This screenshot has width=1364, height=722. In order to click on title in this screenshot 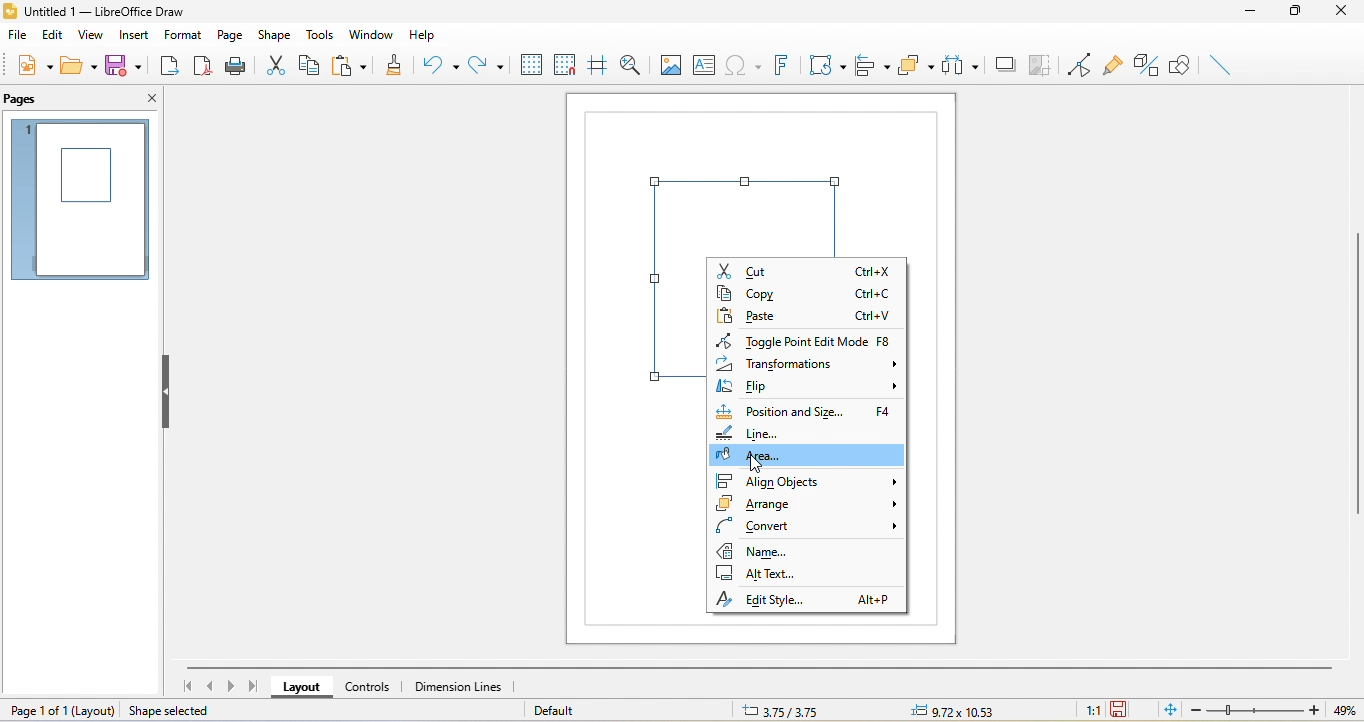, I will do `click(112, 12)`.